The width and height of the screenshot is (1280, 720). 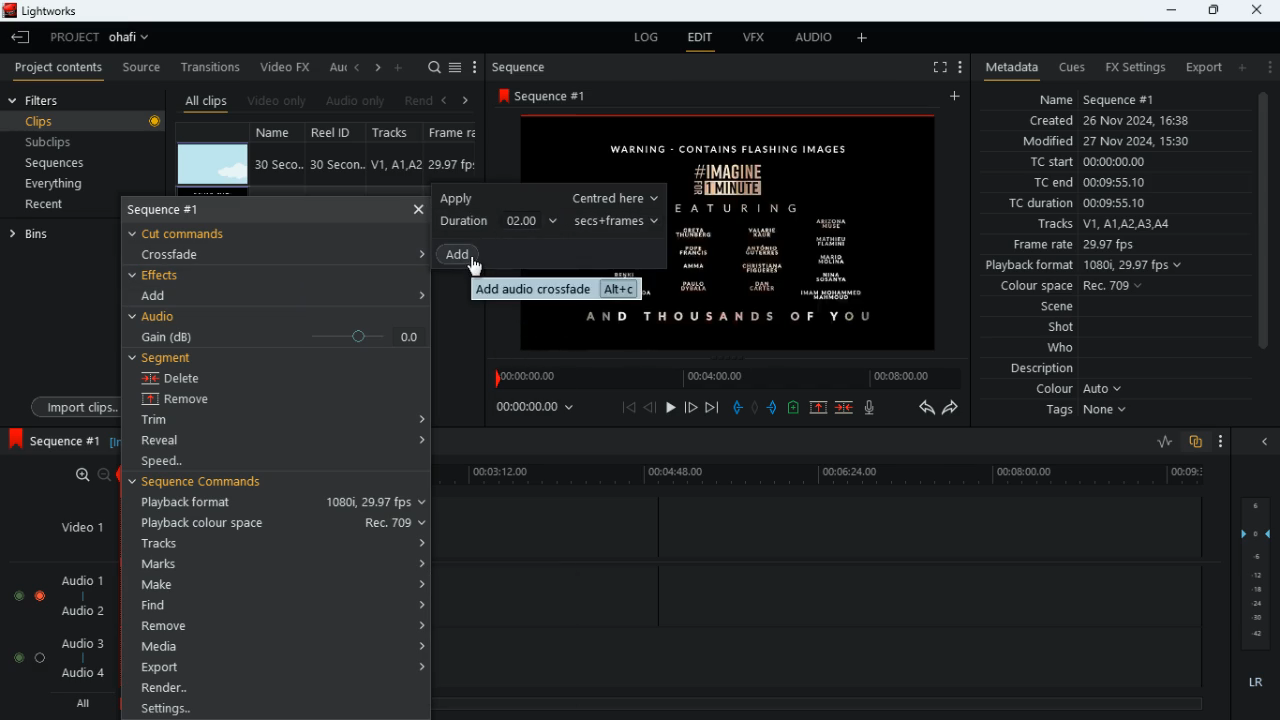 What do you see at coordinates (737, 407) in the screenshot?
I see `pull` at bounding box center [737, 407].